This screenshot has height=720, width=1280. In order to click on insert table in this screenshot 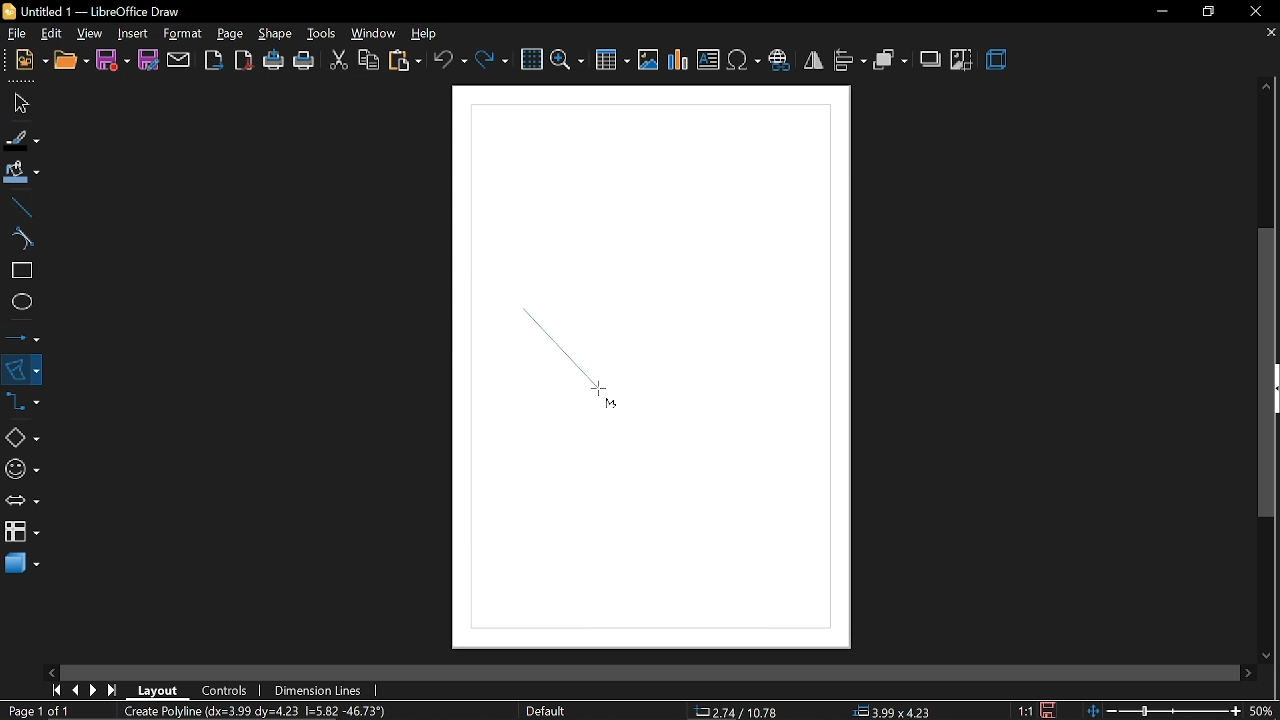, I will do `click(612, 59)`.